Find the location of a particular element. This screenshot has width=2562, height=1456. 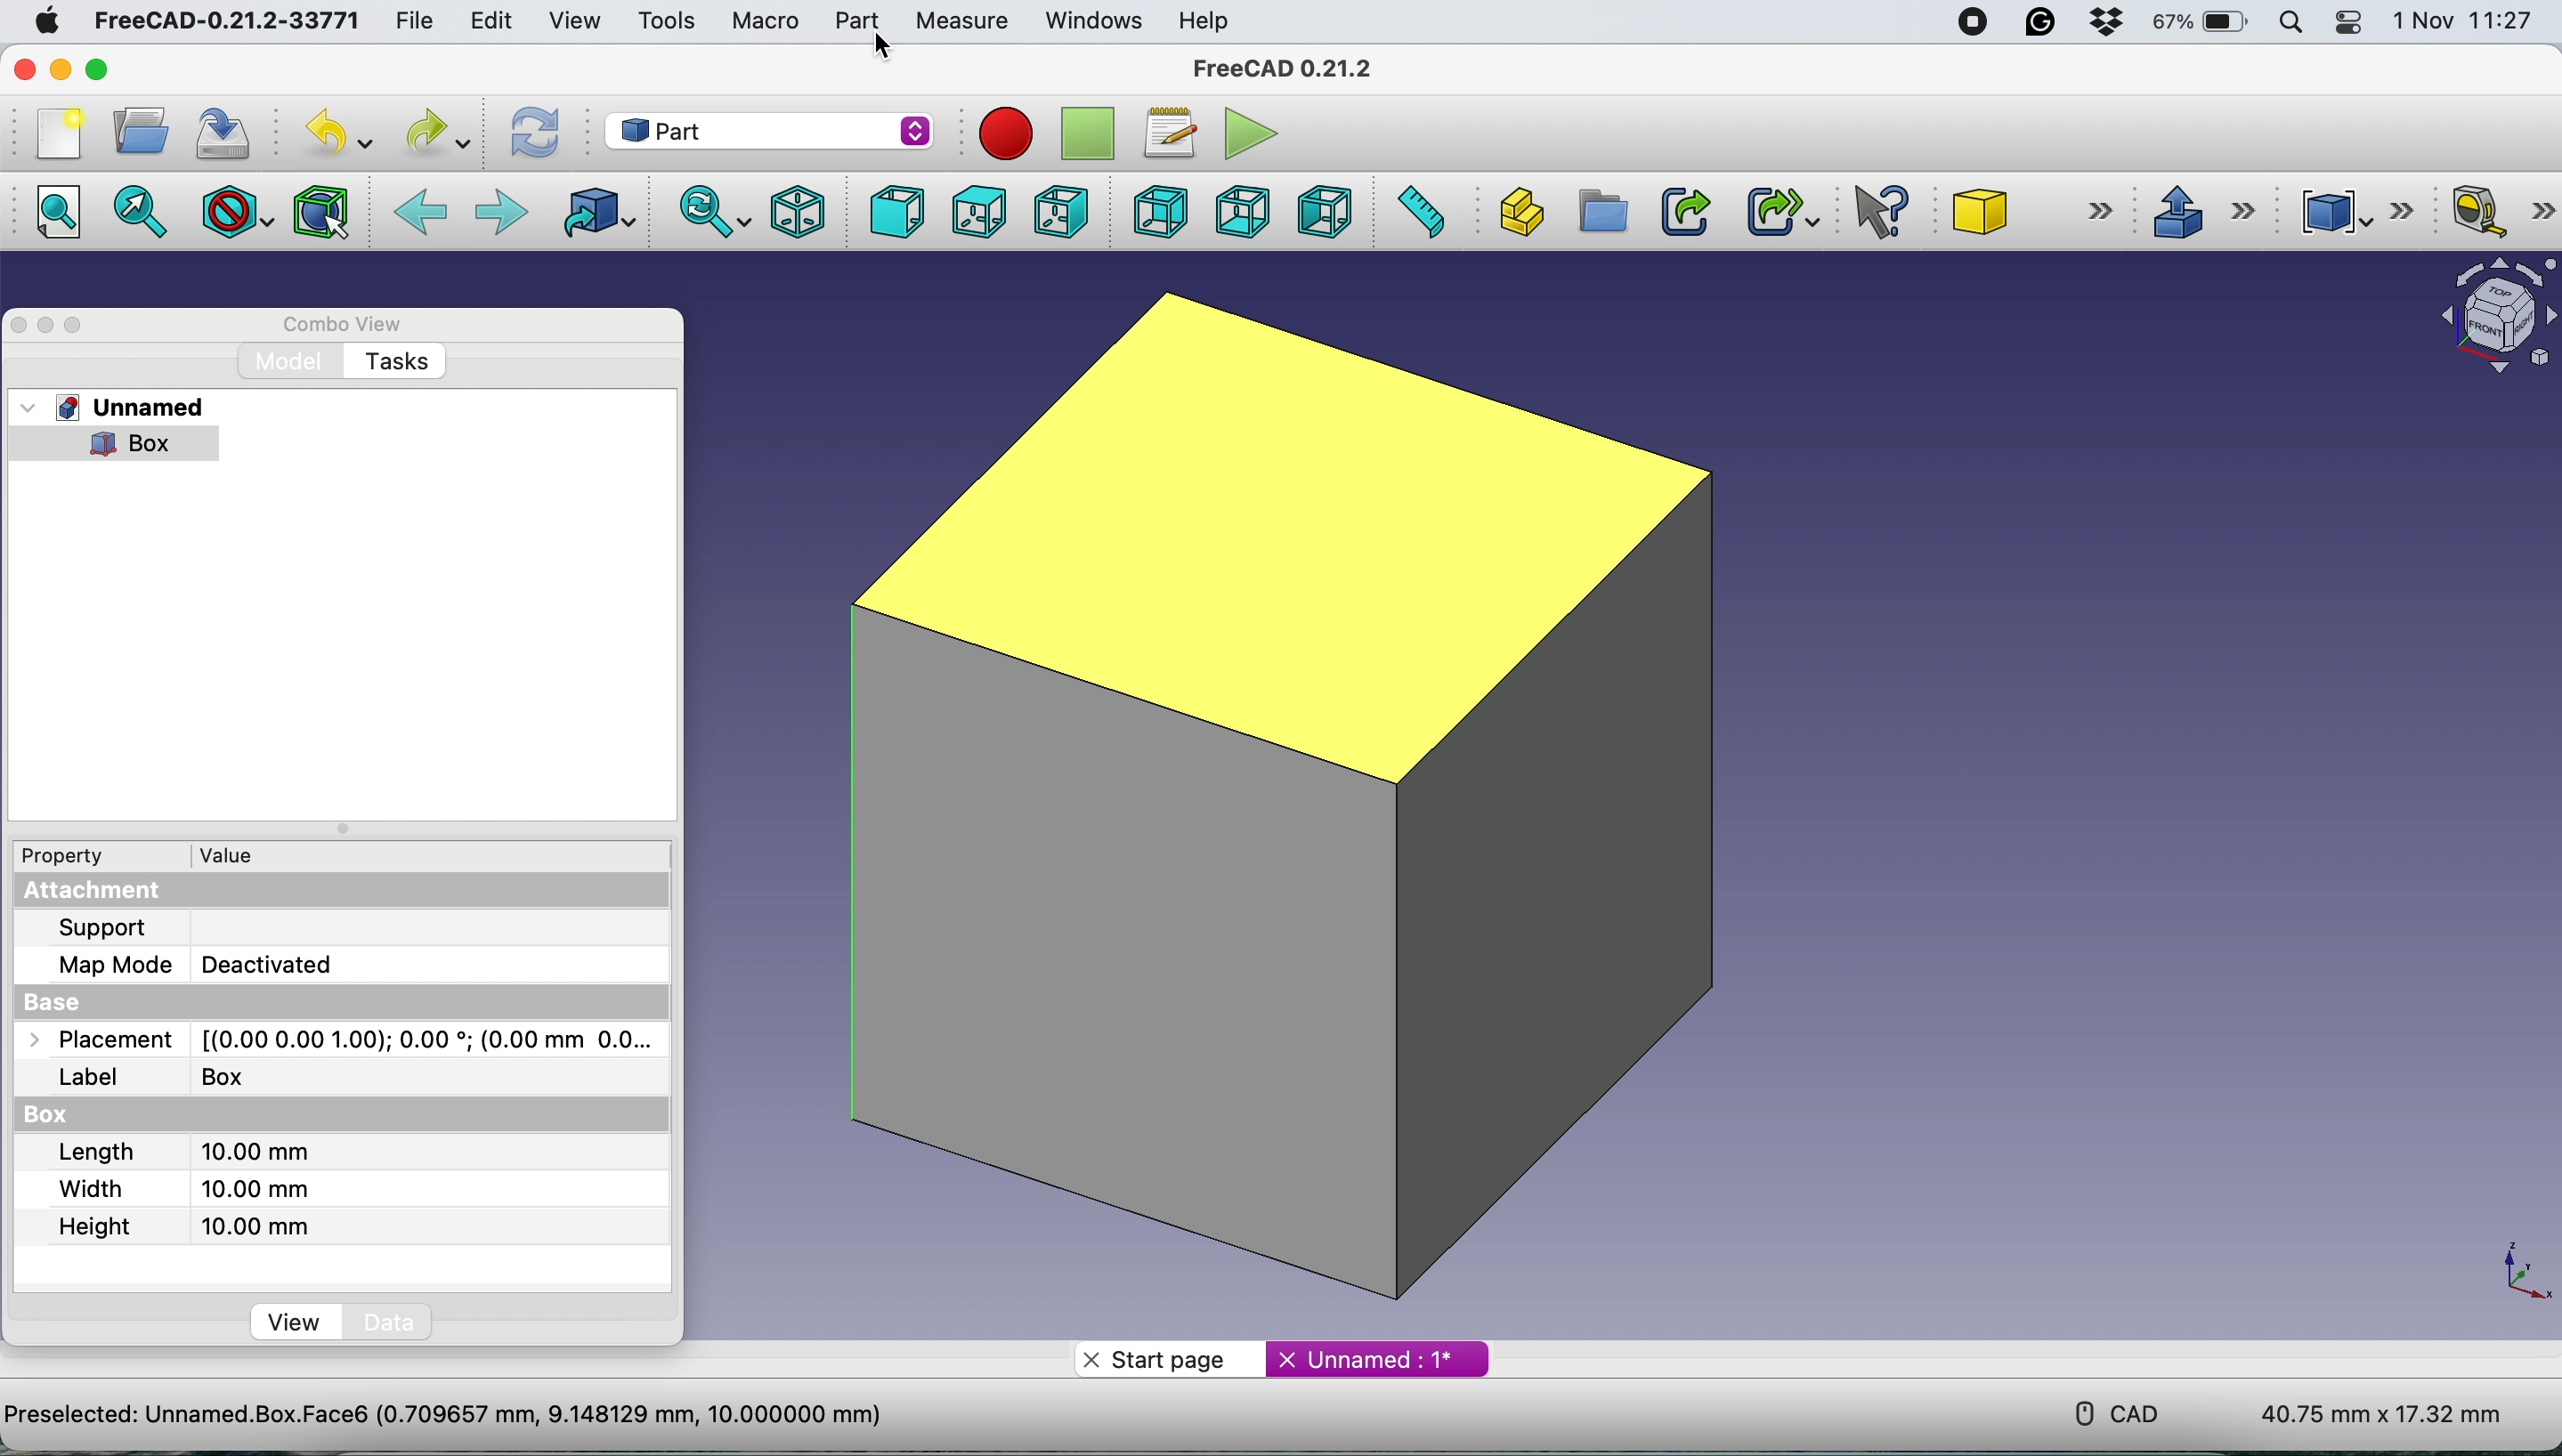

date and time is located at coordinates (2458, 22).